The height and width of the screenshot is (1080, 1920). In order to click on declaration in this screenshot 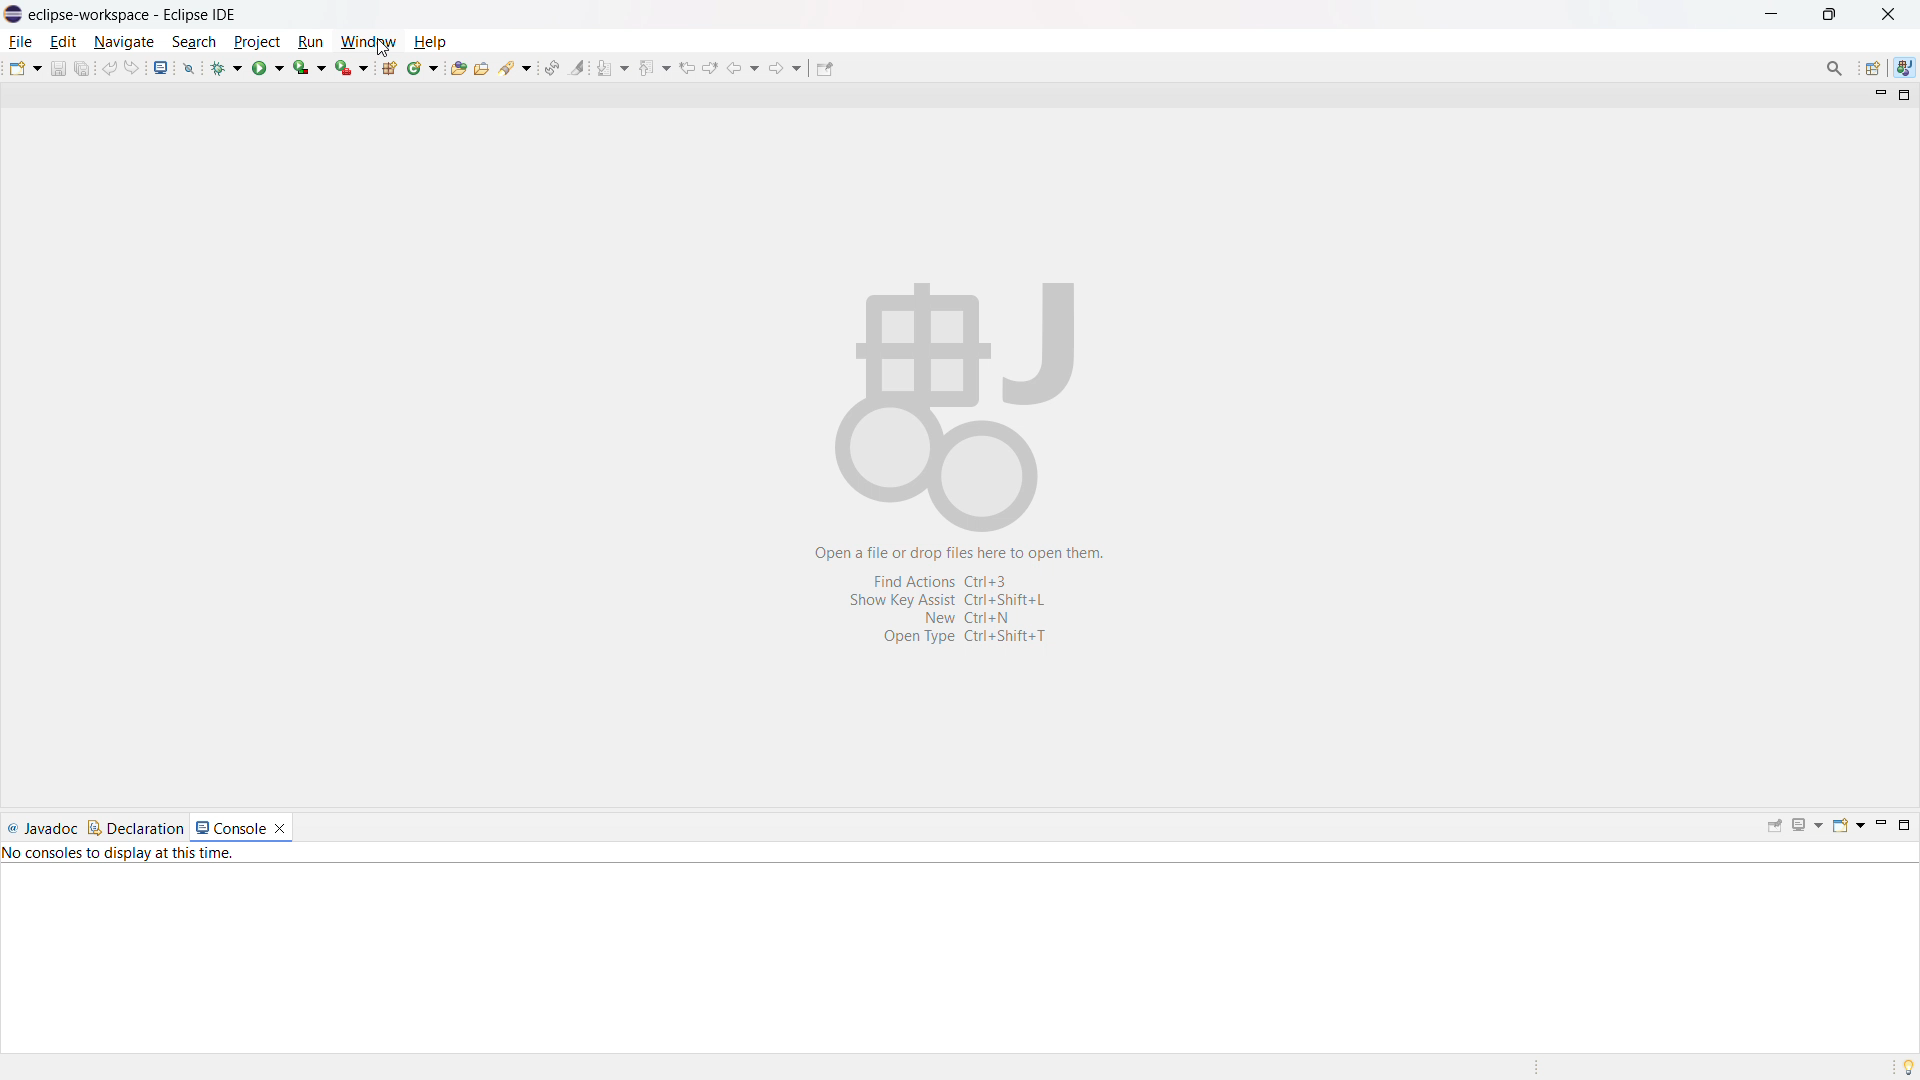, I will do `click(135, 829)`.